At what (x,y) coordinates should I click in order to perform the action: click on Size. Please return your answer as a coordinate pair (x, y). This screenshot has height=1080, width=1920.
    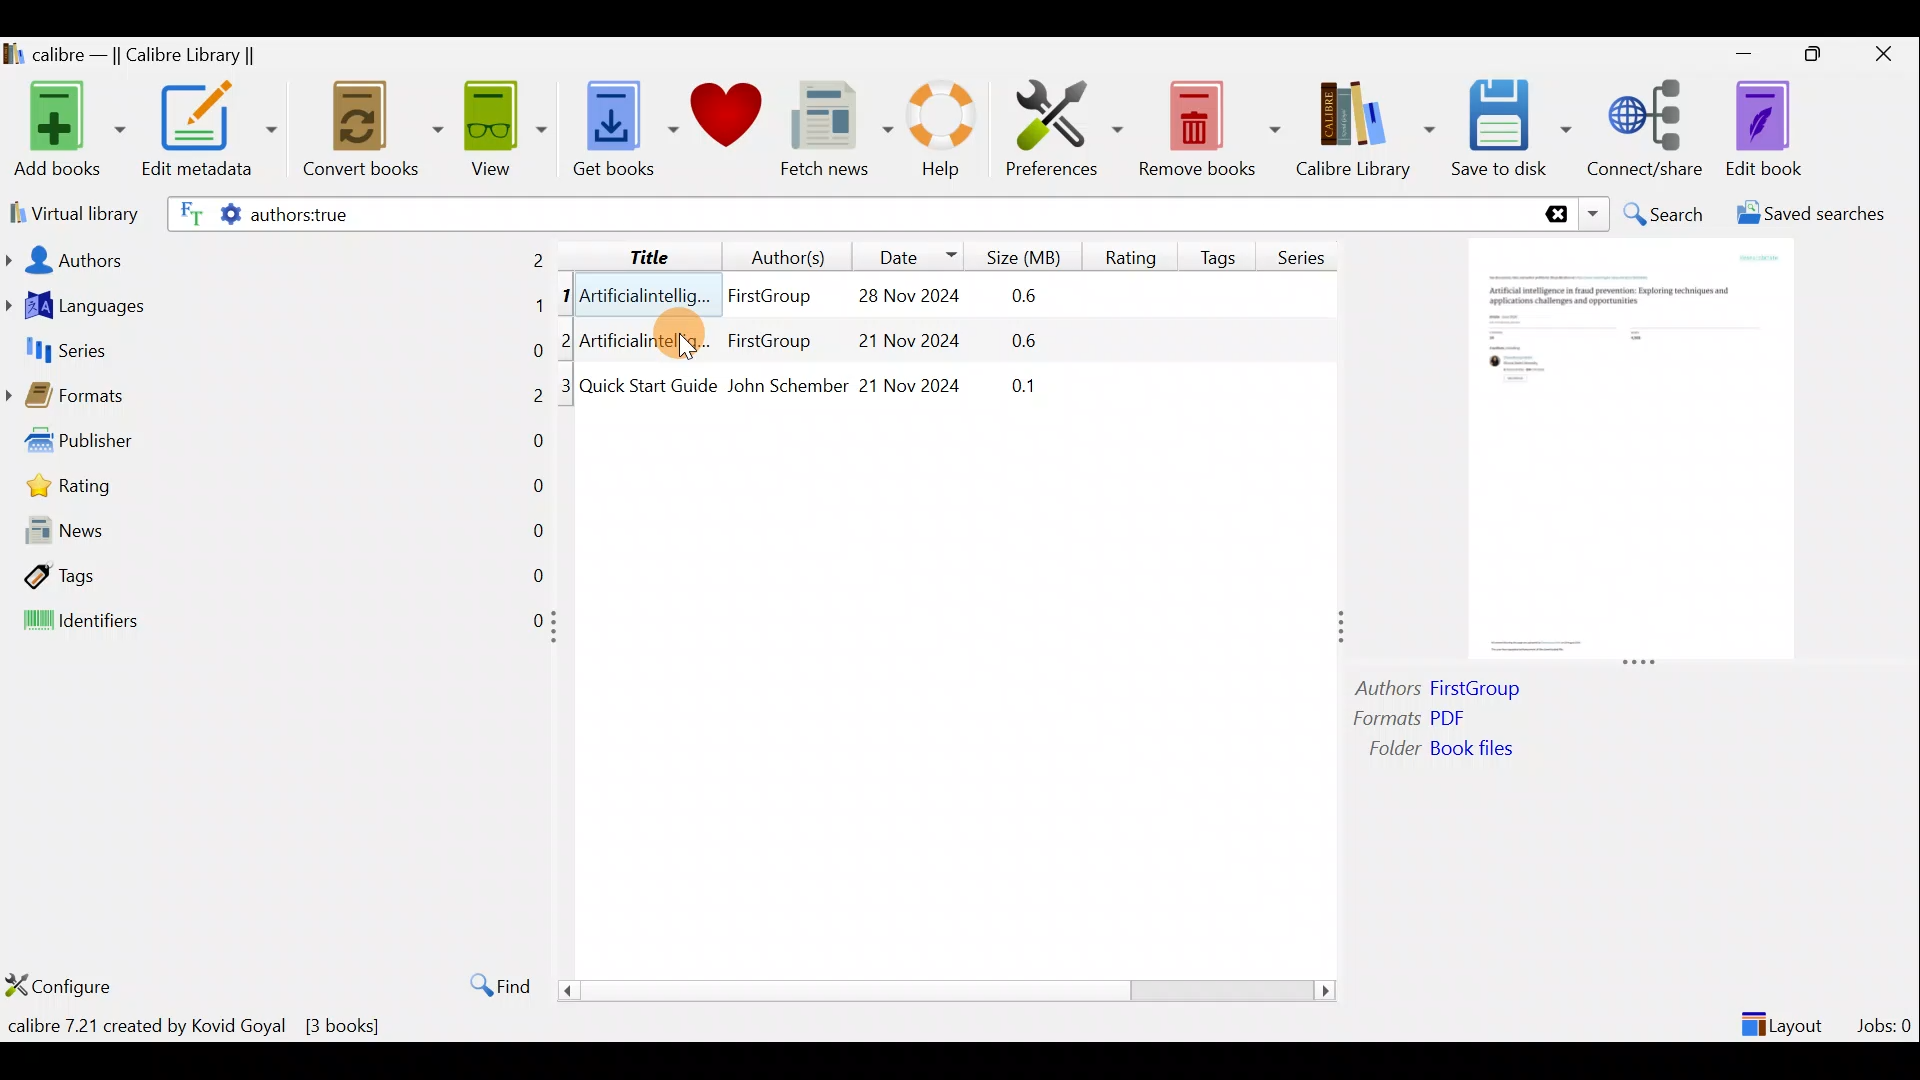
    Looking at the image, I should click on (1028, 254).